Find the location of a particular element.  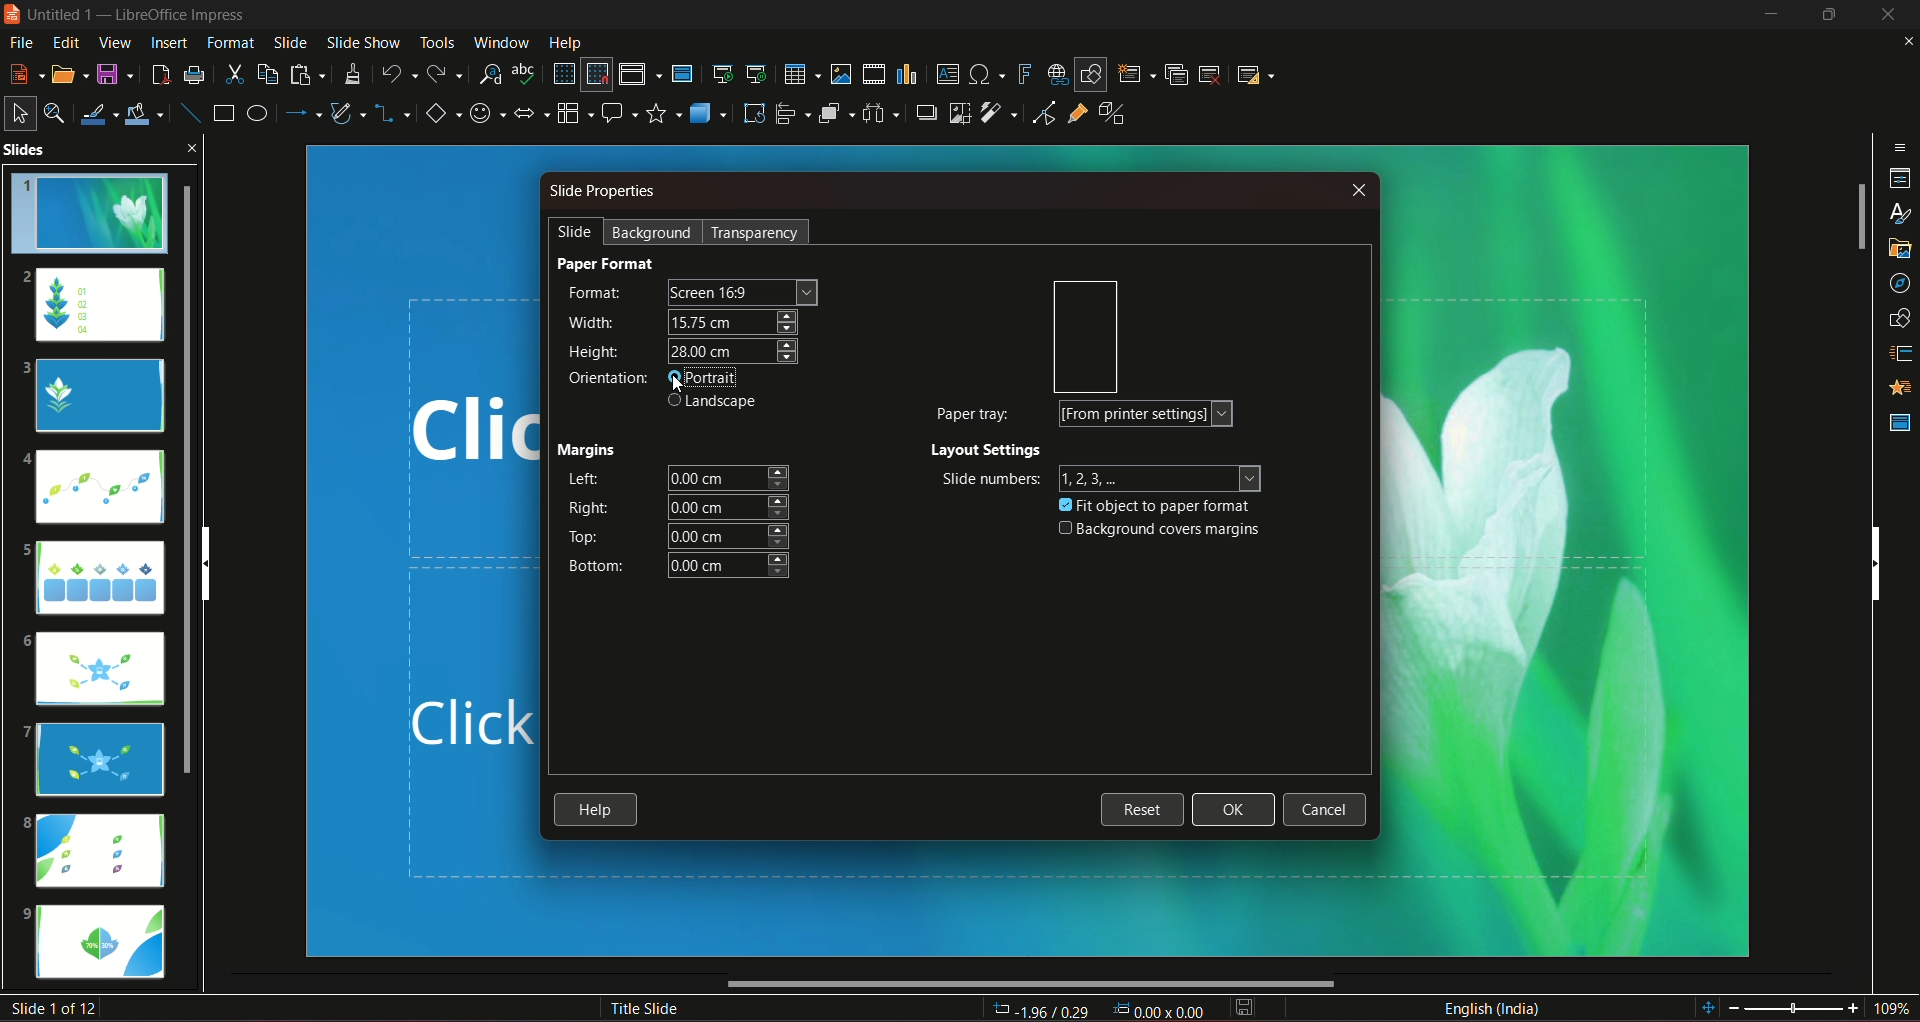

margins is located at coordinates (592, 446).